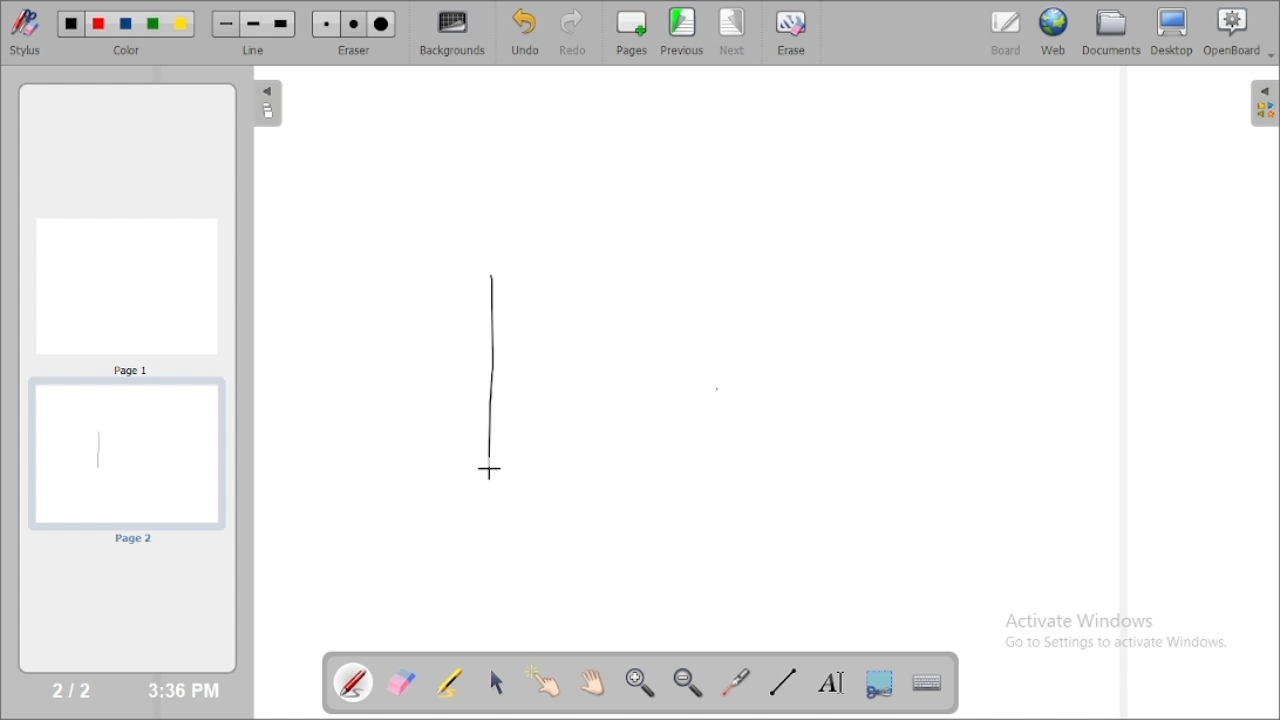  Describe the element at coordinates (1122, 634) in the screenshot. I see `Activate Windows
Go to Settings to activate Windows.` at that location.